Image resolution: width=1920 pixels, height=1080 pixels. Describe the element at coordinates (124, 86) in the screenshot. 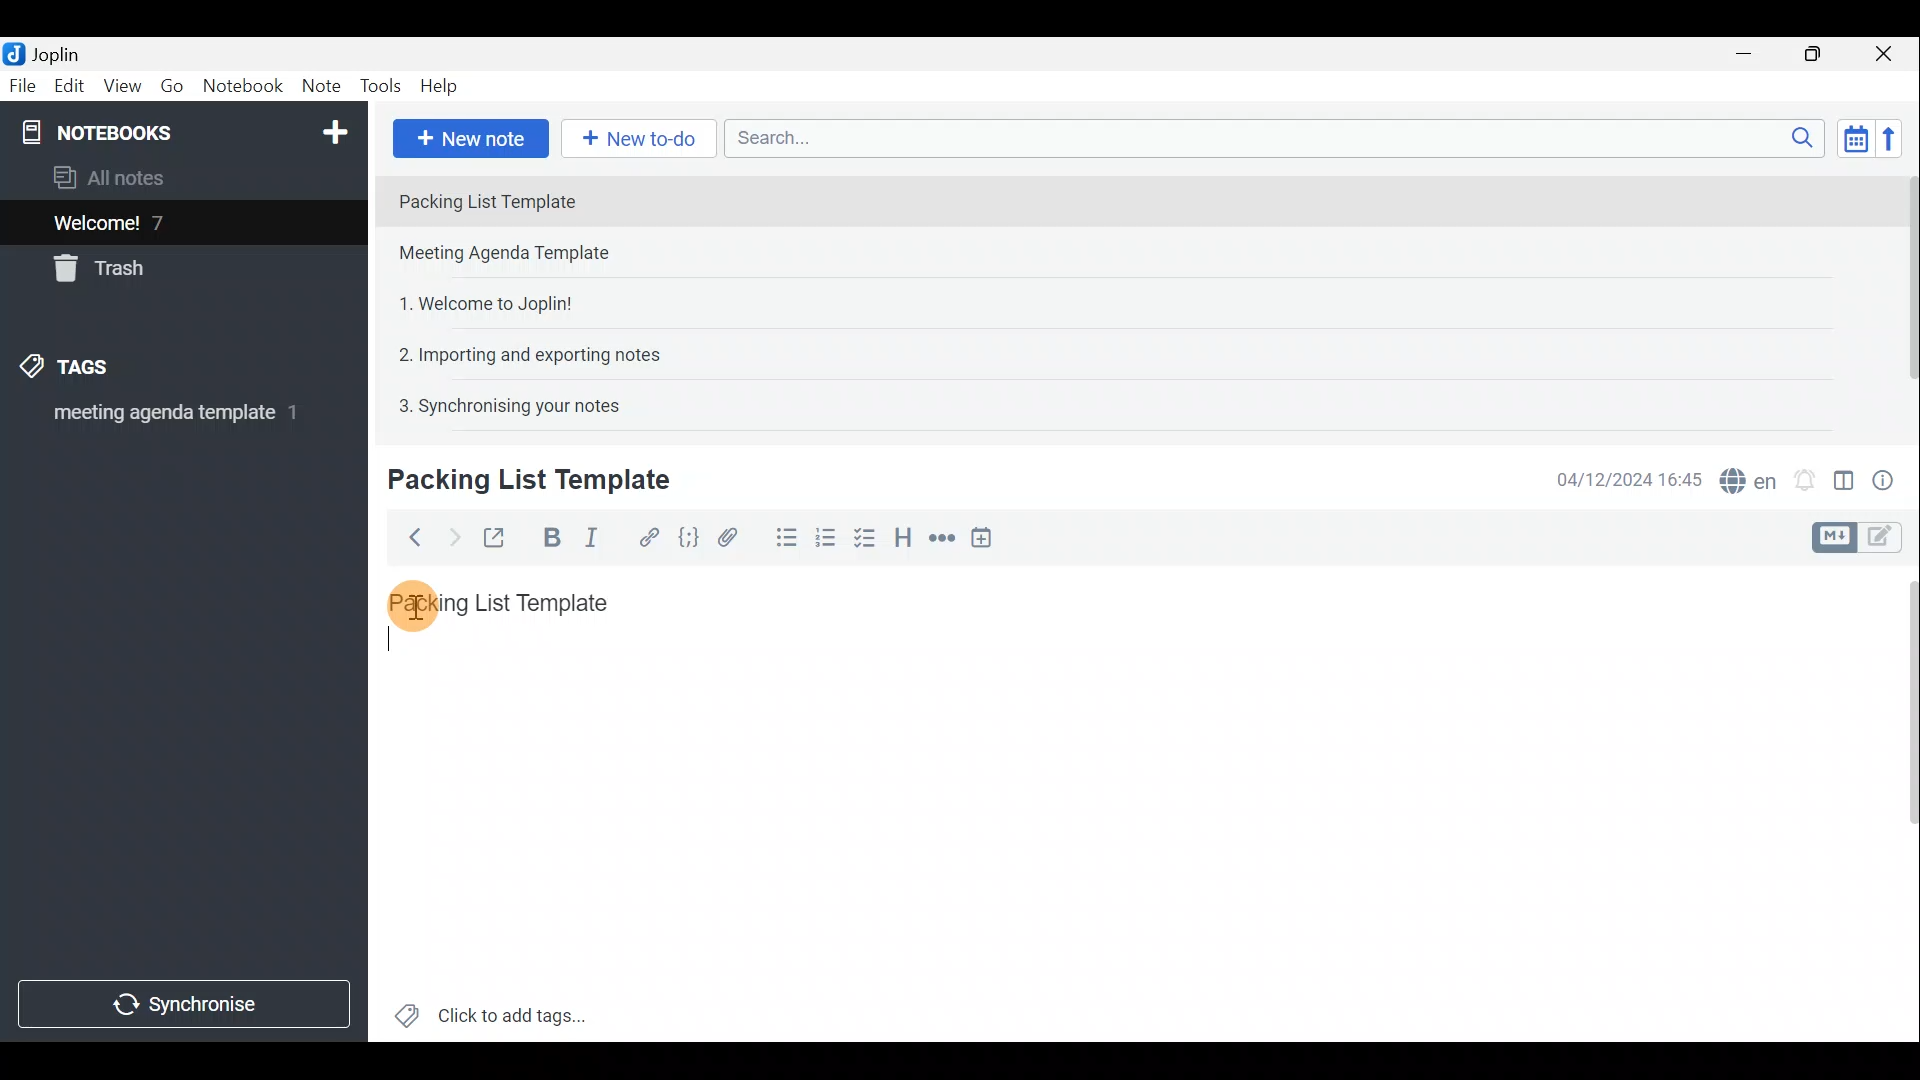

I see `View` at that location.